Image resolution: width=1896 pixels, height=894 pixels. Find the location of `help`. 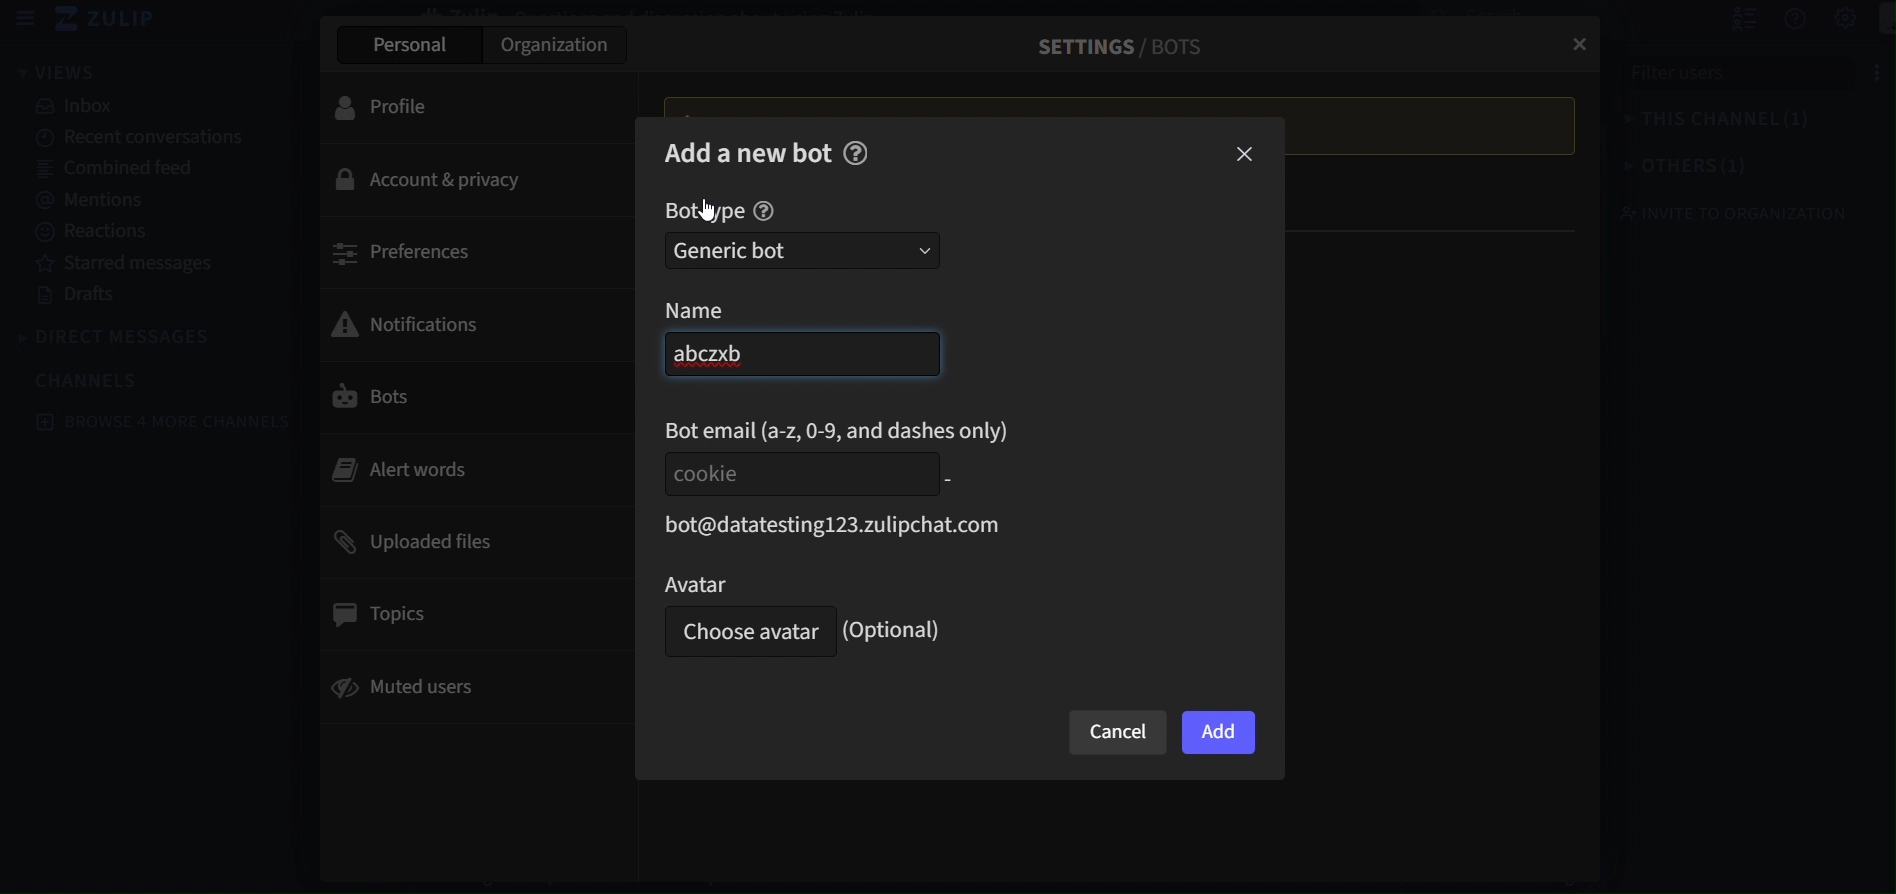

help is located at coordinates (764, 212).